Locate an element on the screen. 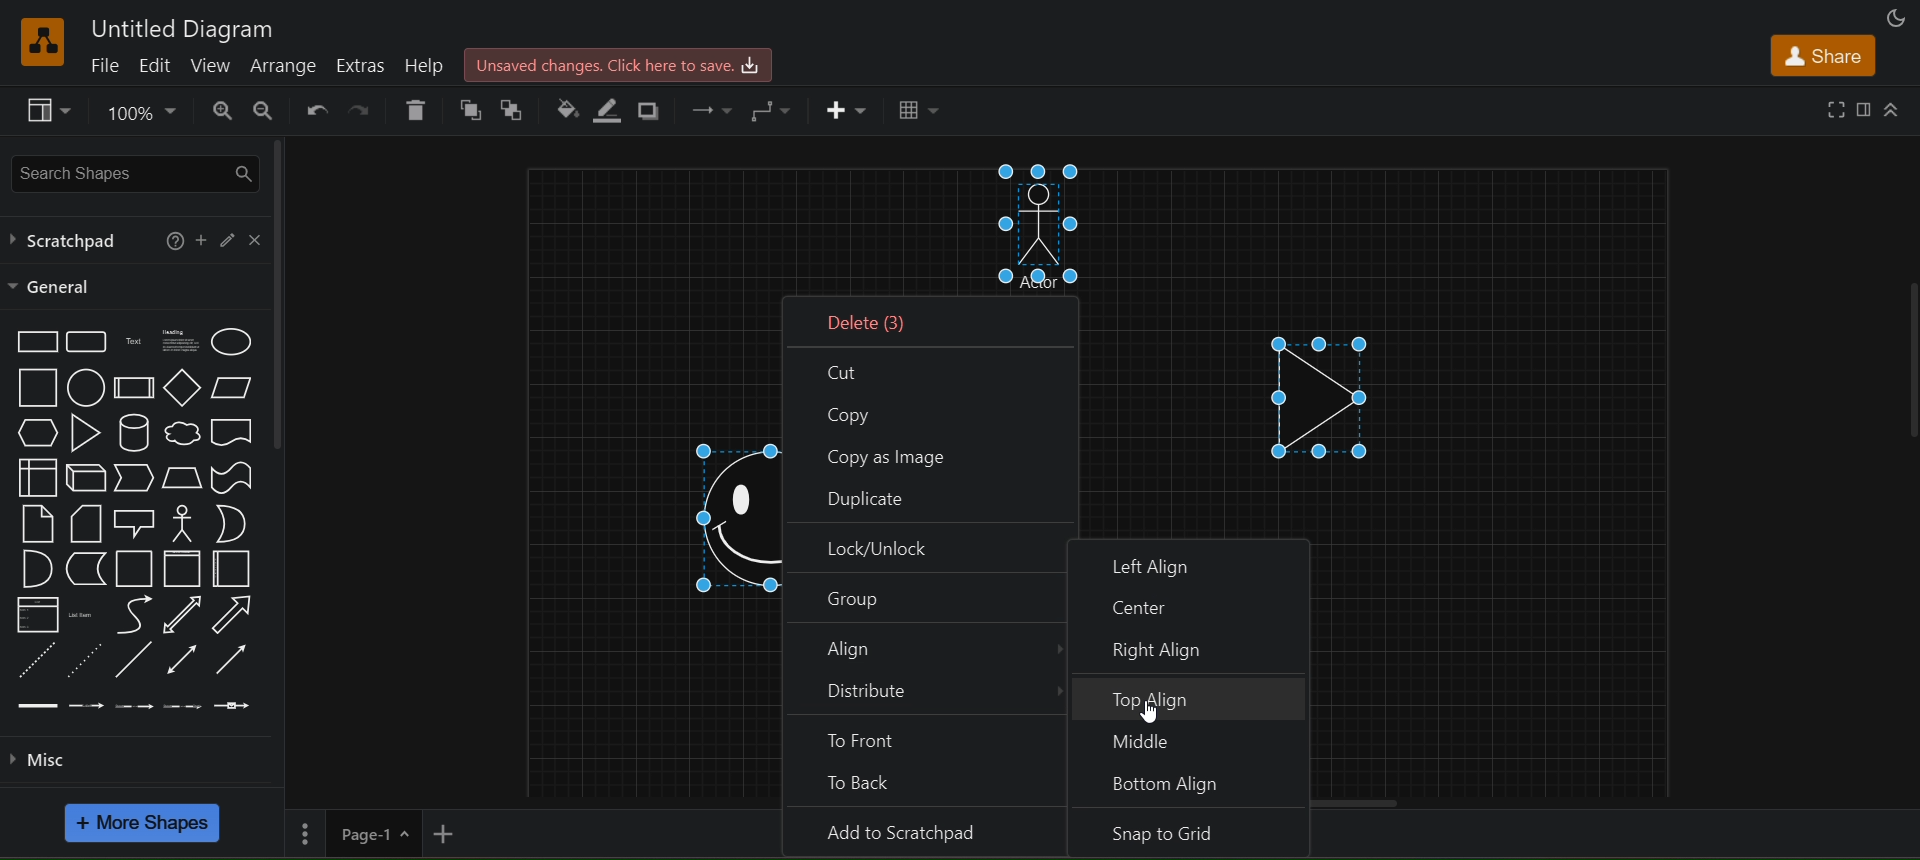  view is located at coordinates (46, 108).